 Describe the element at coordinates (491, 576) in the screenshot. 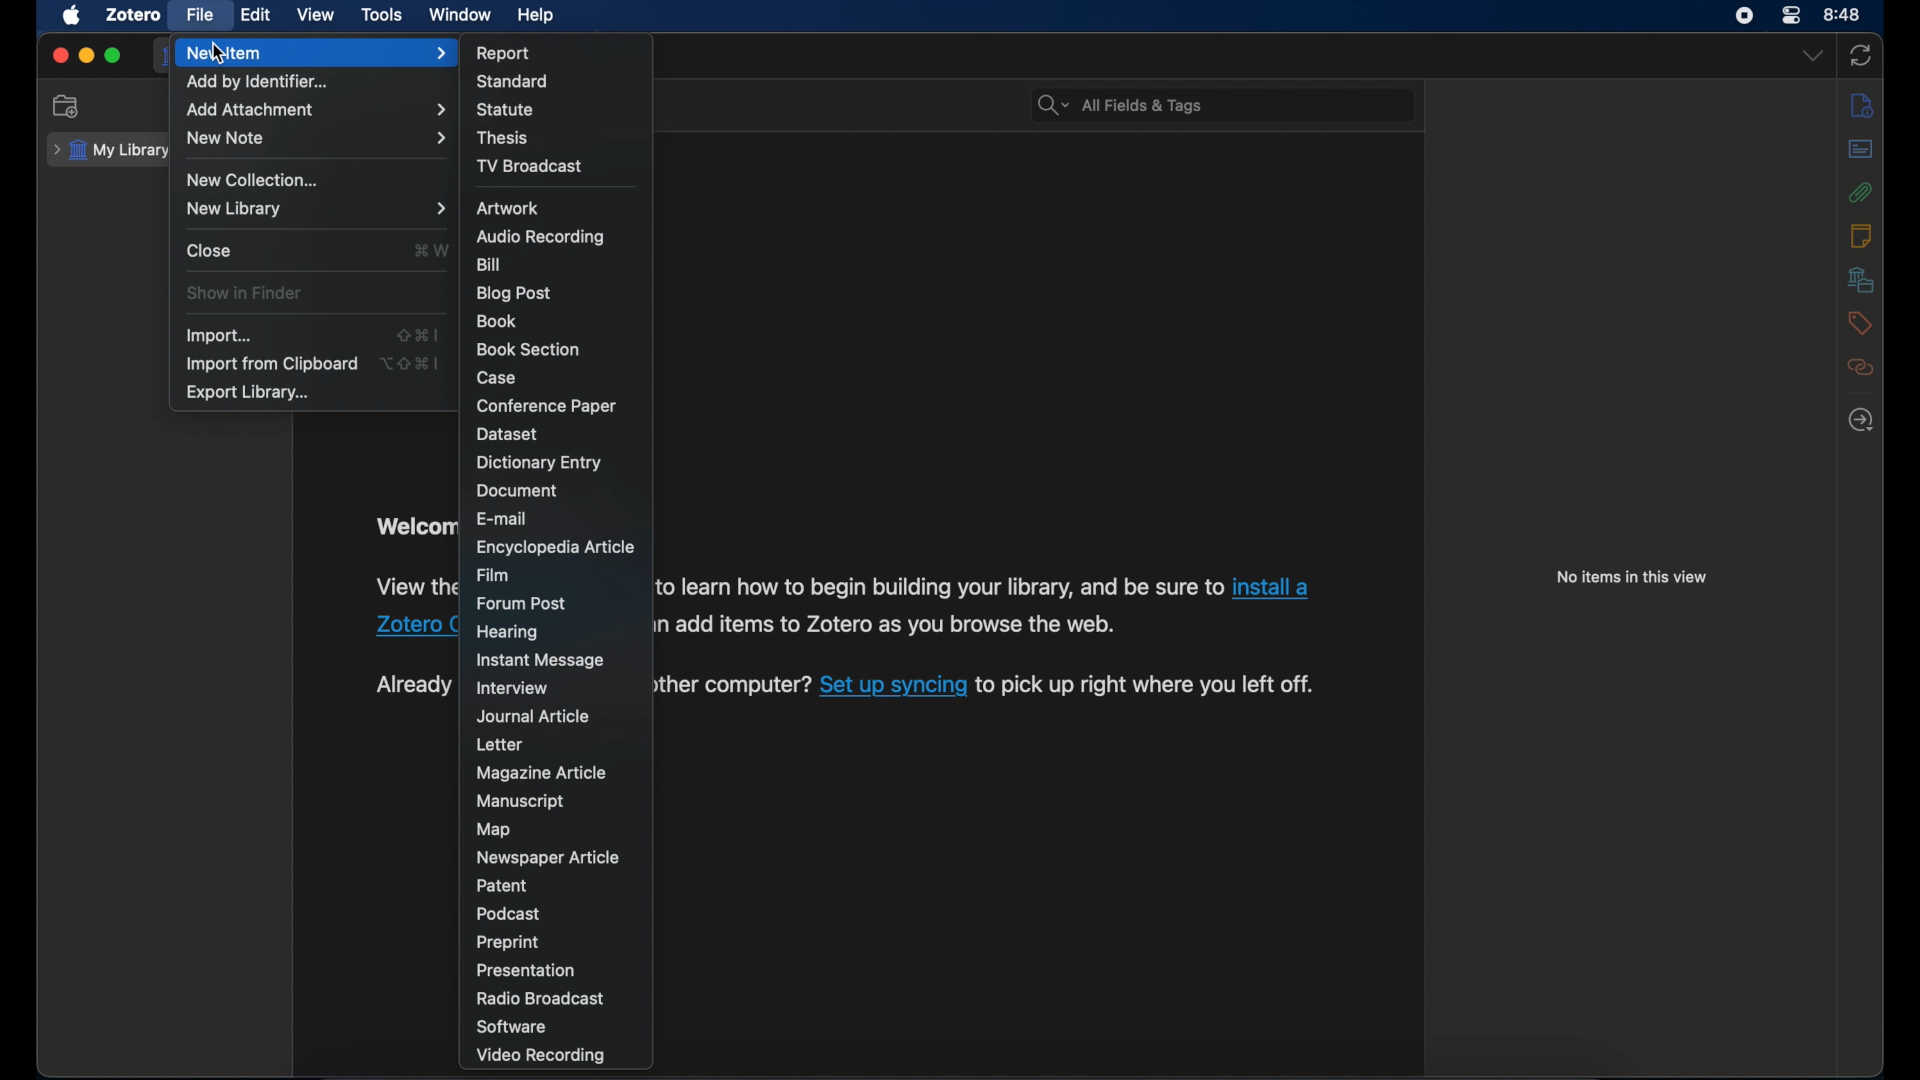

I see `film` at that location.